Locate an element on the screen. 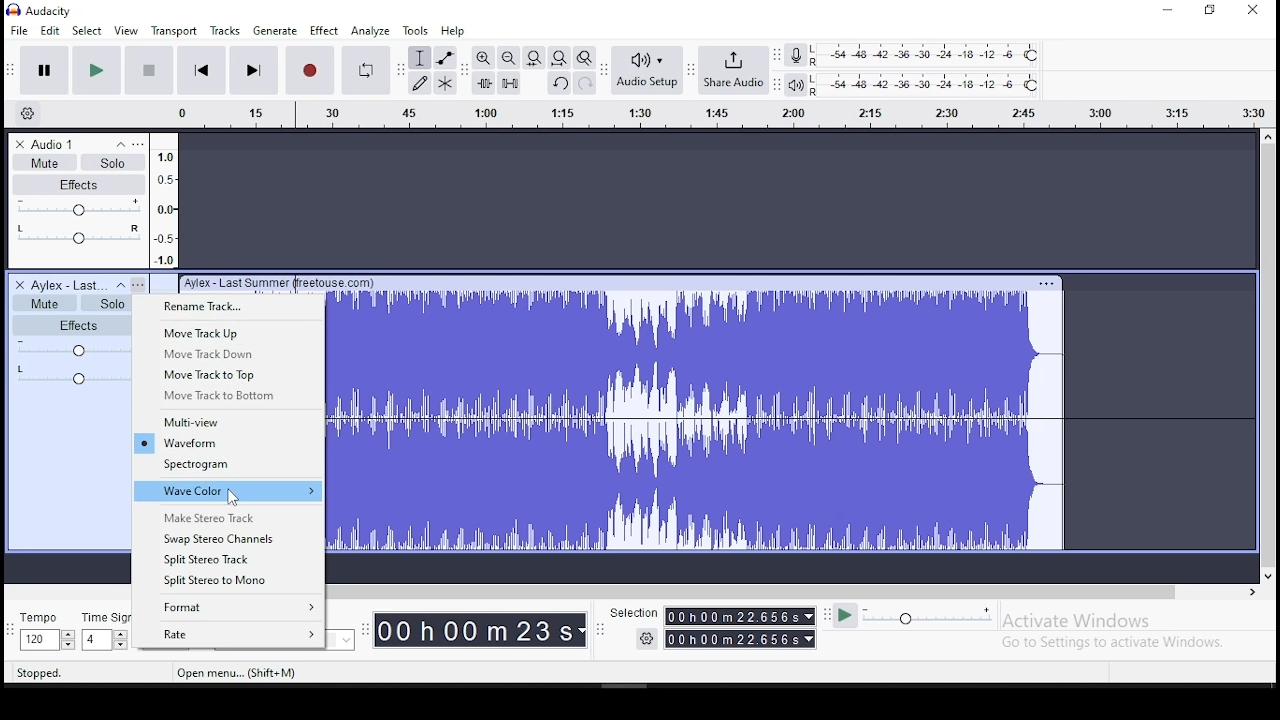 This screenshot has height=720, width=1280. select is located at coordinates (88, 31).